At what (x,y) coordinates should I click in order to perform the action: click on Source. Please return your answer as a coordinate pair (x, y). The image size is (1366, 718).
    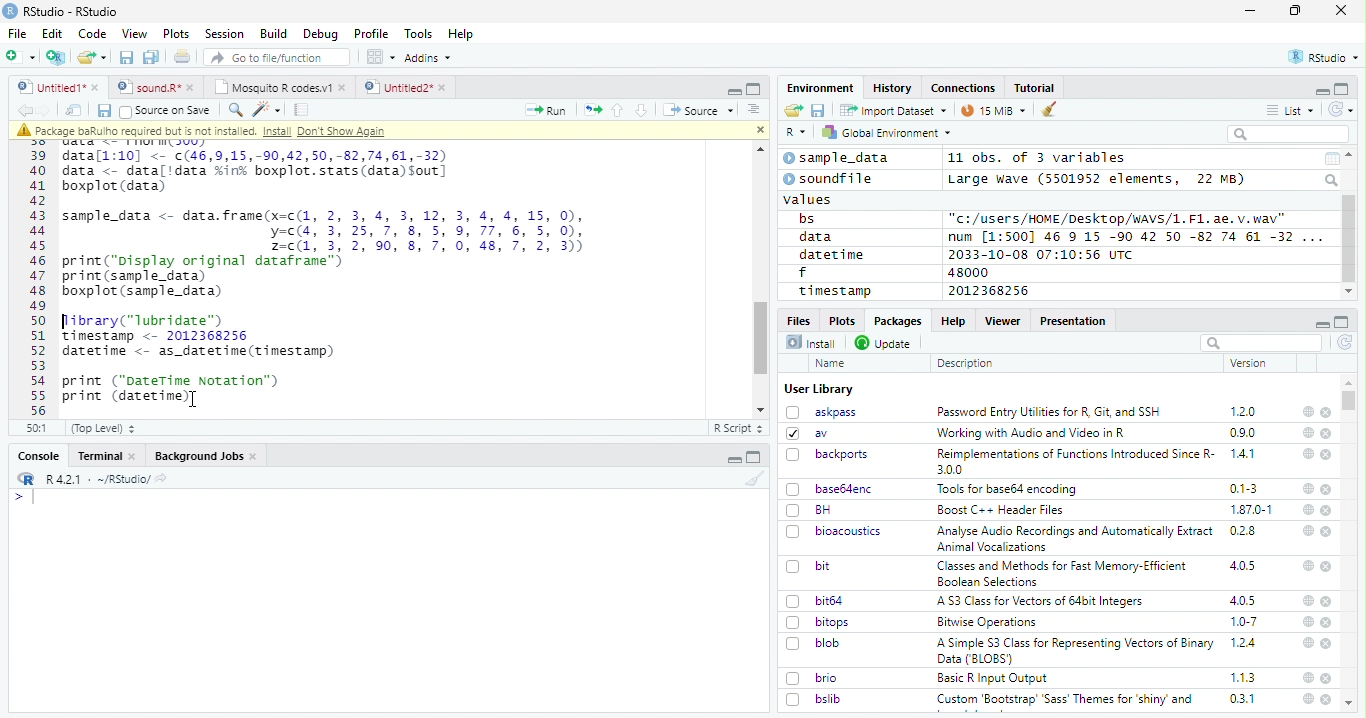
    Looking at the image, I should click on (698, 112).